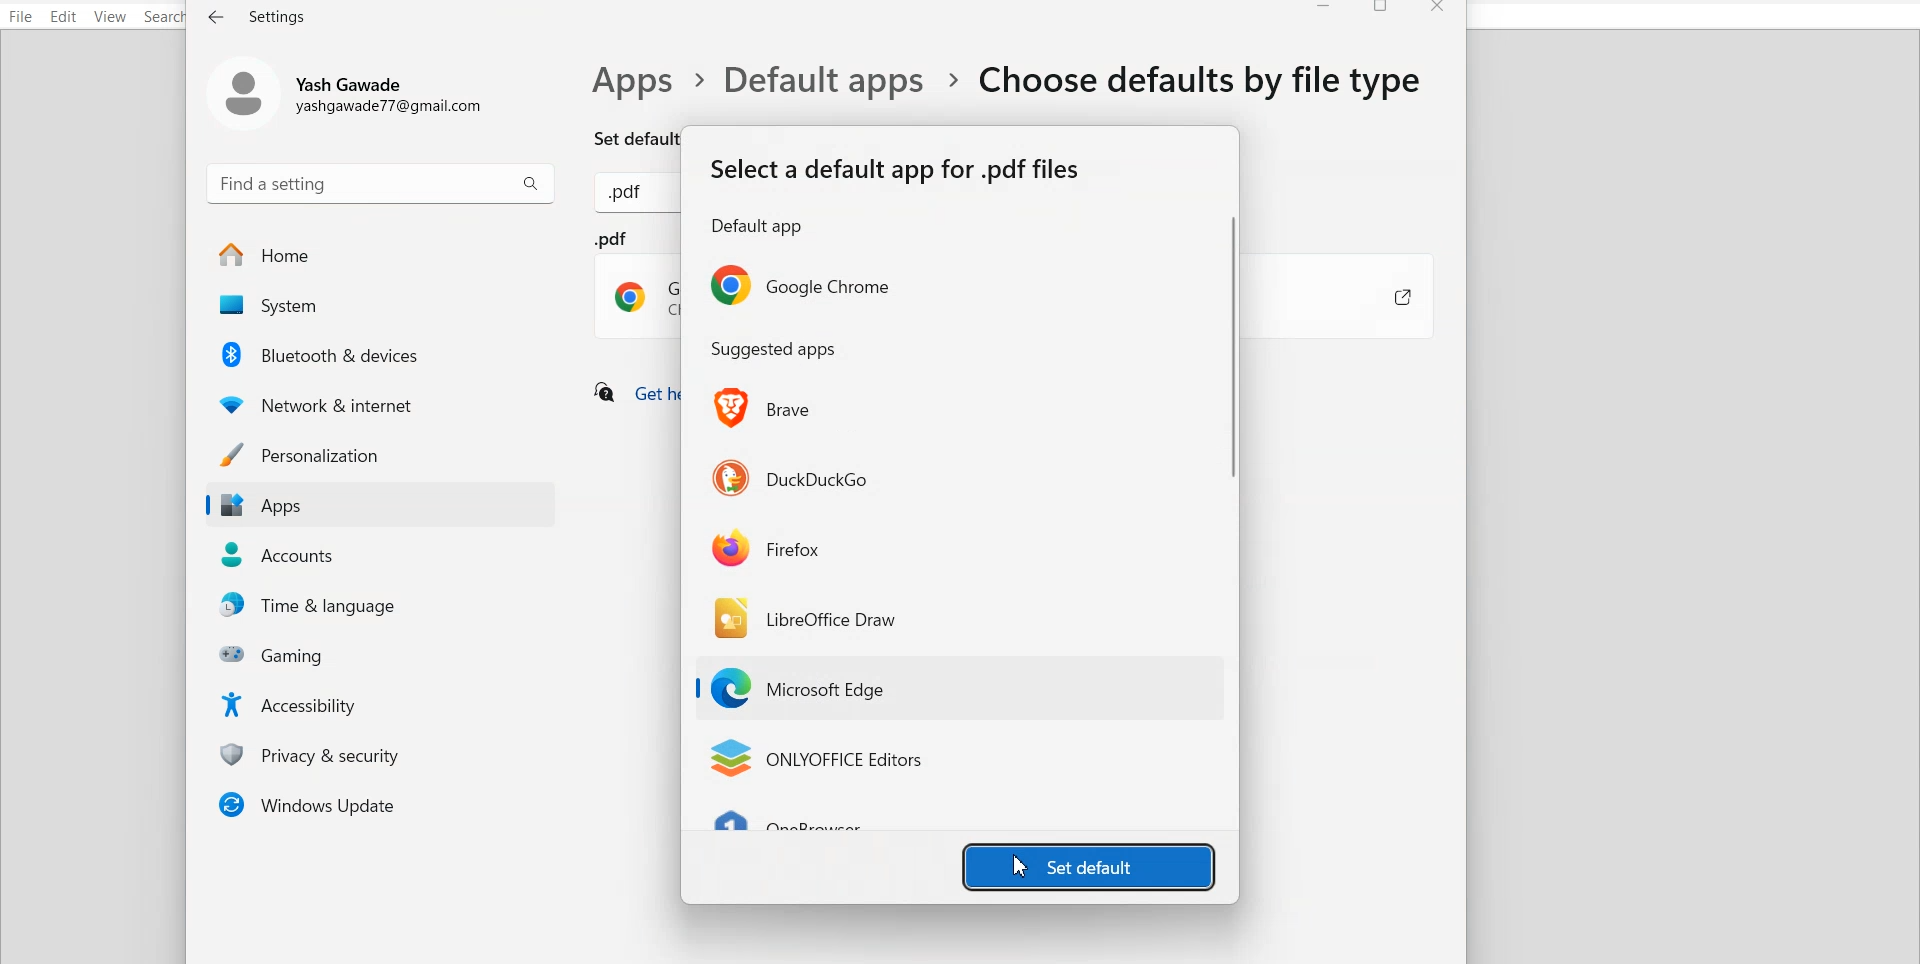 The image size is (1920, 964). I want to click on System, so click(379, 306).